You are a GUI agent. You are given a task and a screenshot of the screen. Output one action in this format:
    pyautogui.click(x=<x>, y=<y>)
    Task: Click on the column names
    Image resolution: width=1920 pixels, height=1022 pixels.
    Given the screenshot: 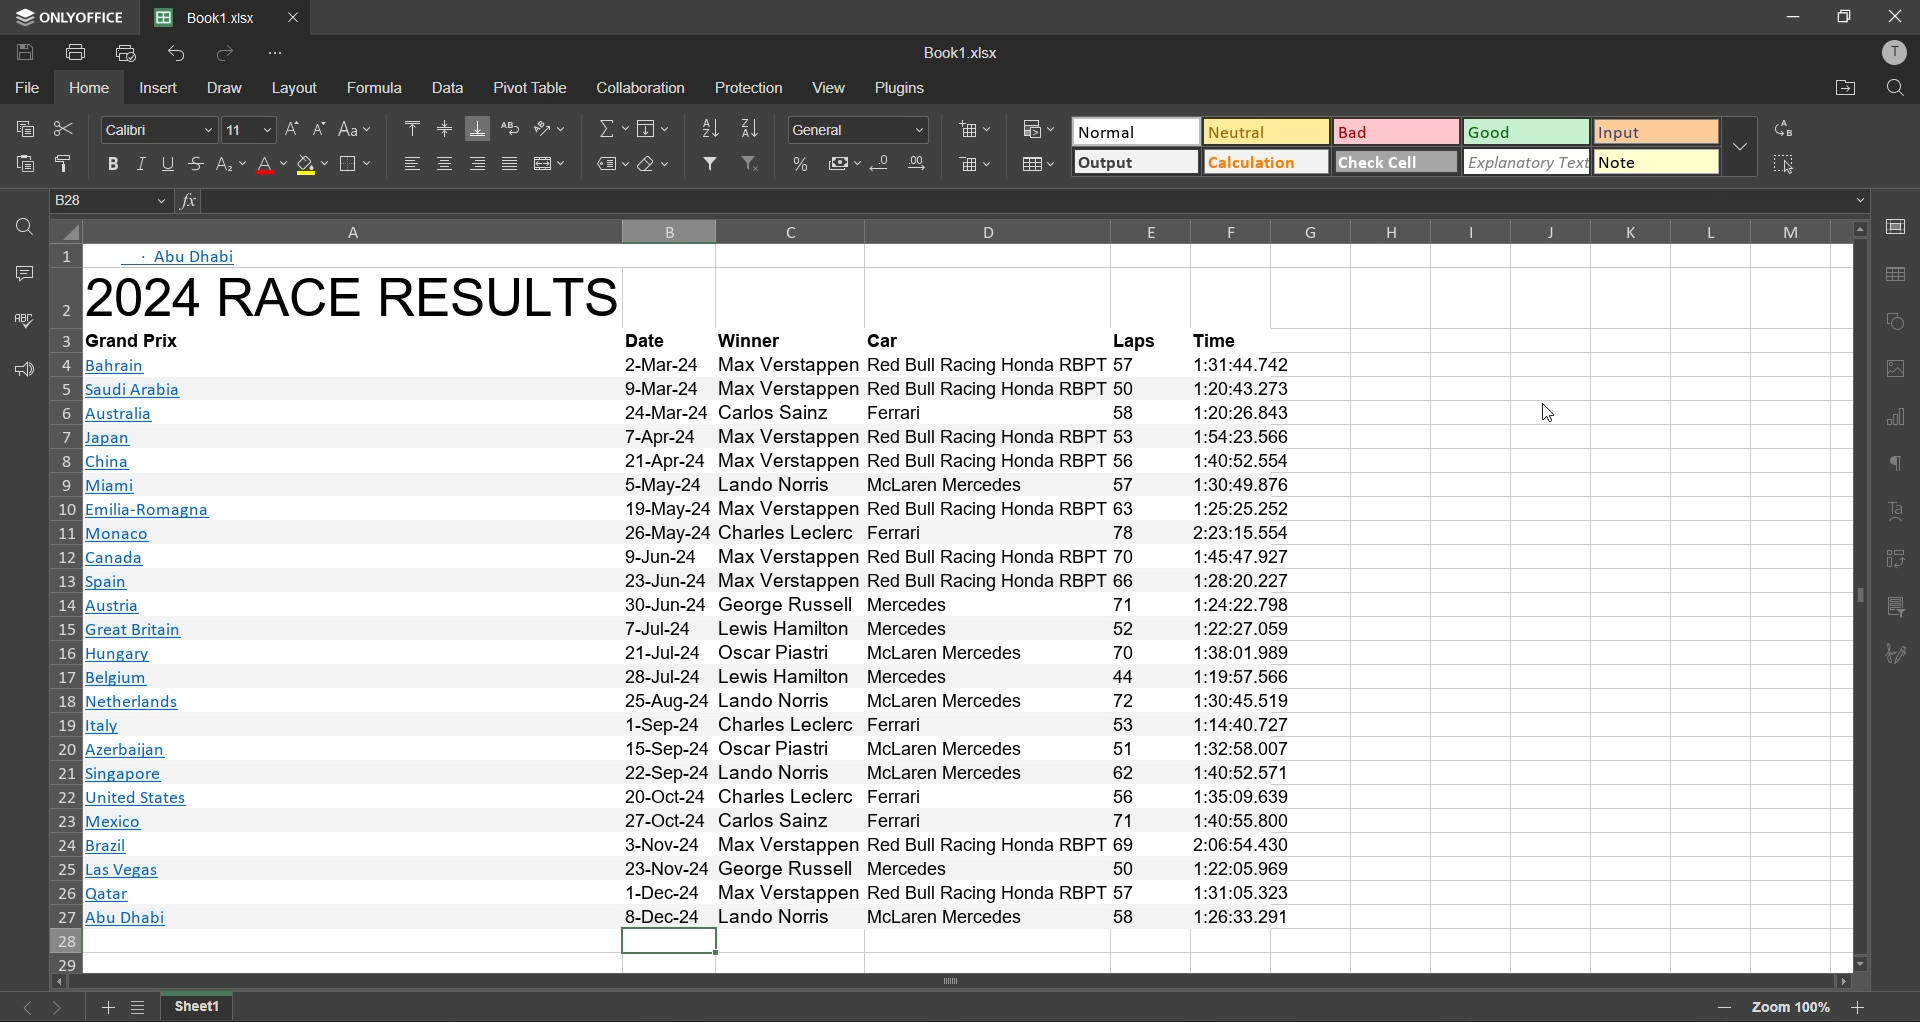 What is the action you would take?
    pyautogui.click(x=958, y=230)
    